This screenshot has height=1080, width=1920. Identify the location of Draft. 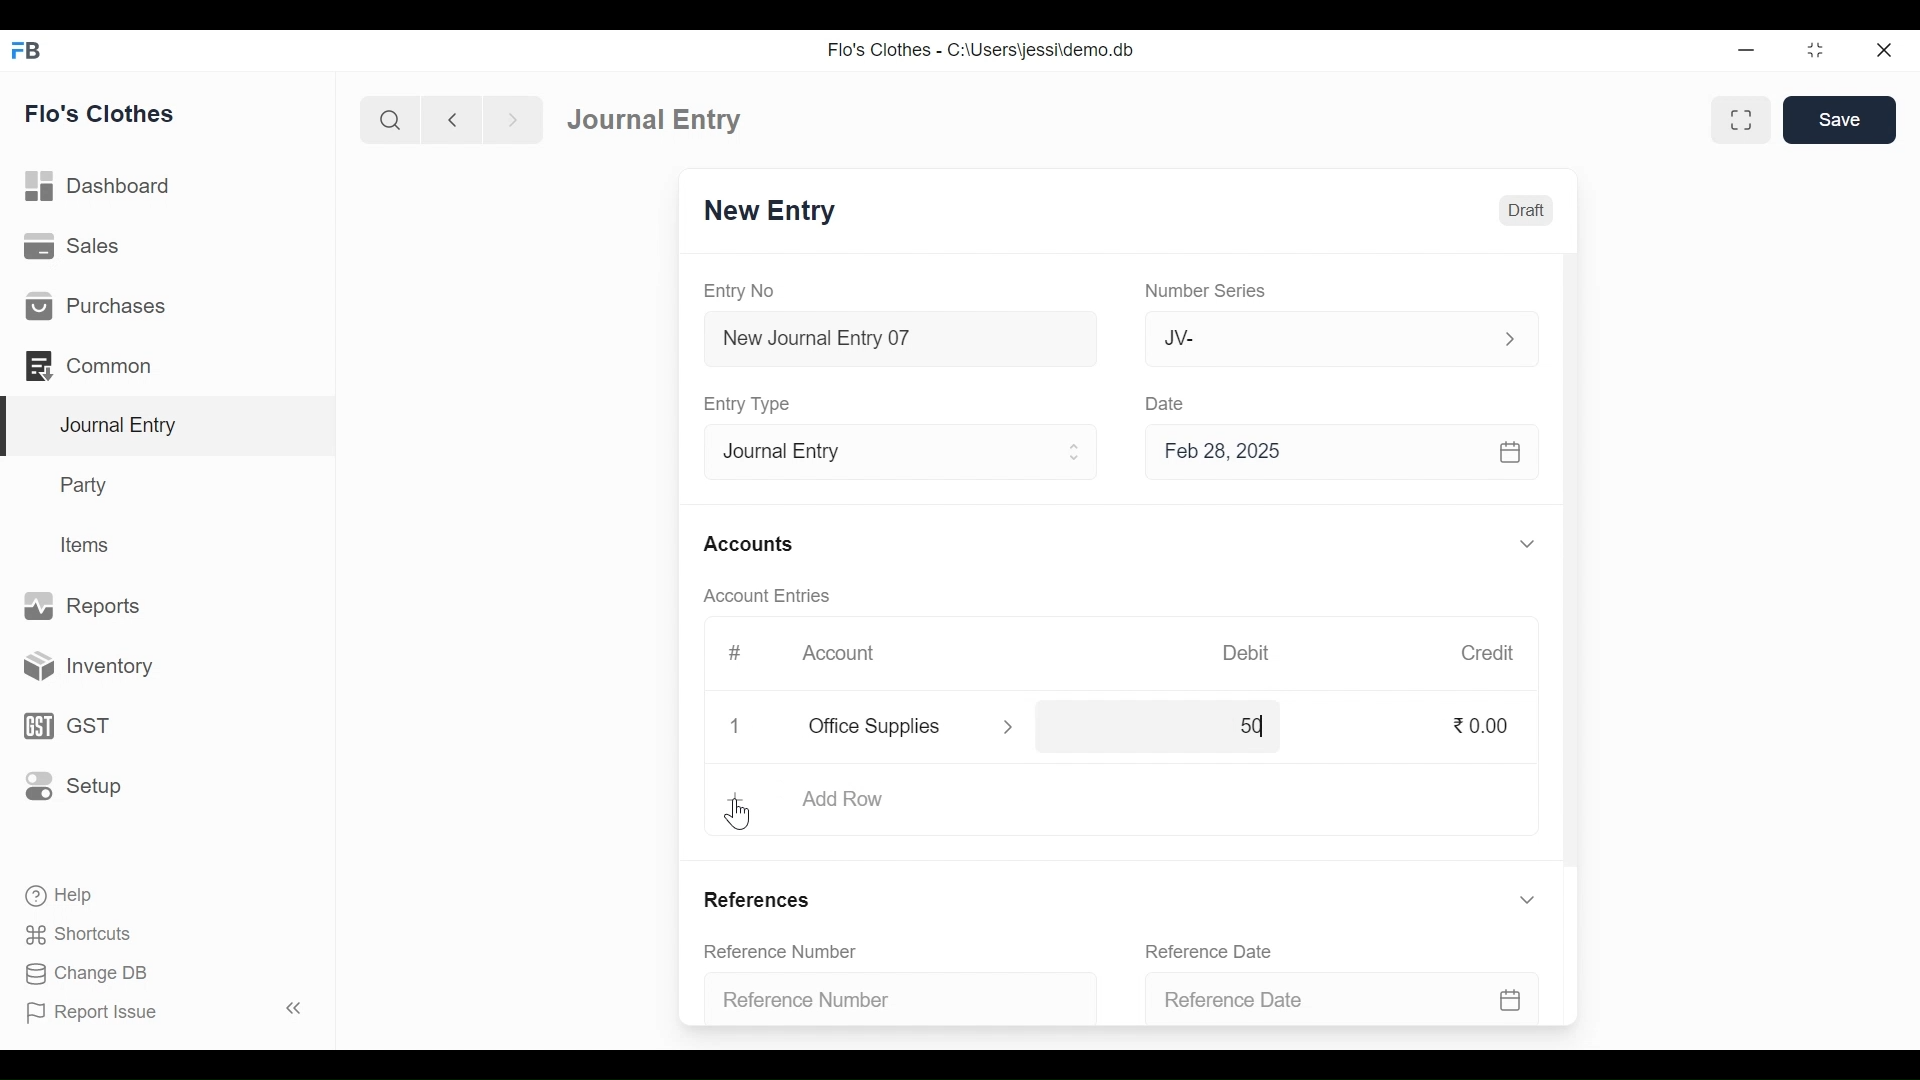
(1522, 211).